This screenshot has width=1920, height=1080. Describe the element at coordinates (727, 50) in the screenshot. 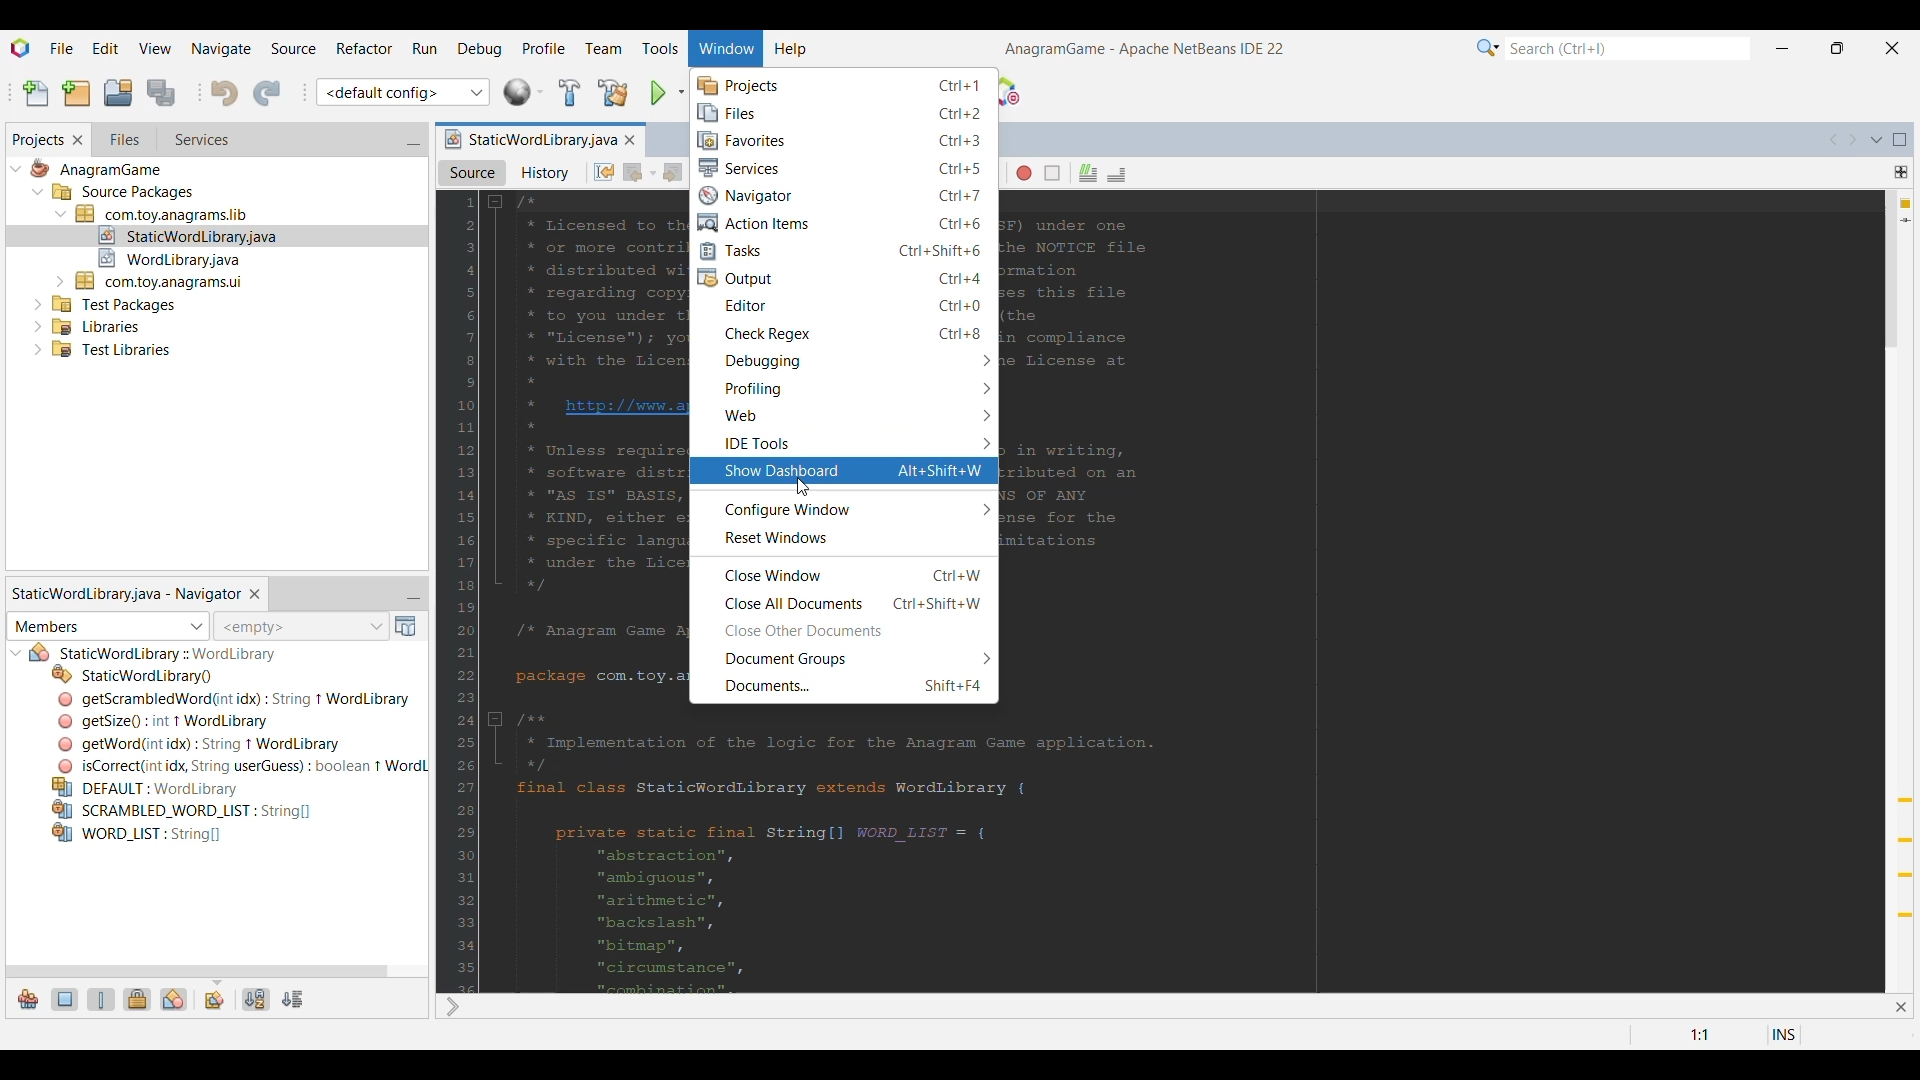

I see `Window menu highlighted` at that location.